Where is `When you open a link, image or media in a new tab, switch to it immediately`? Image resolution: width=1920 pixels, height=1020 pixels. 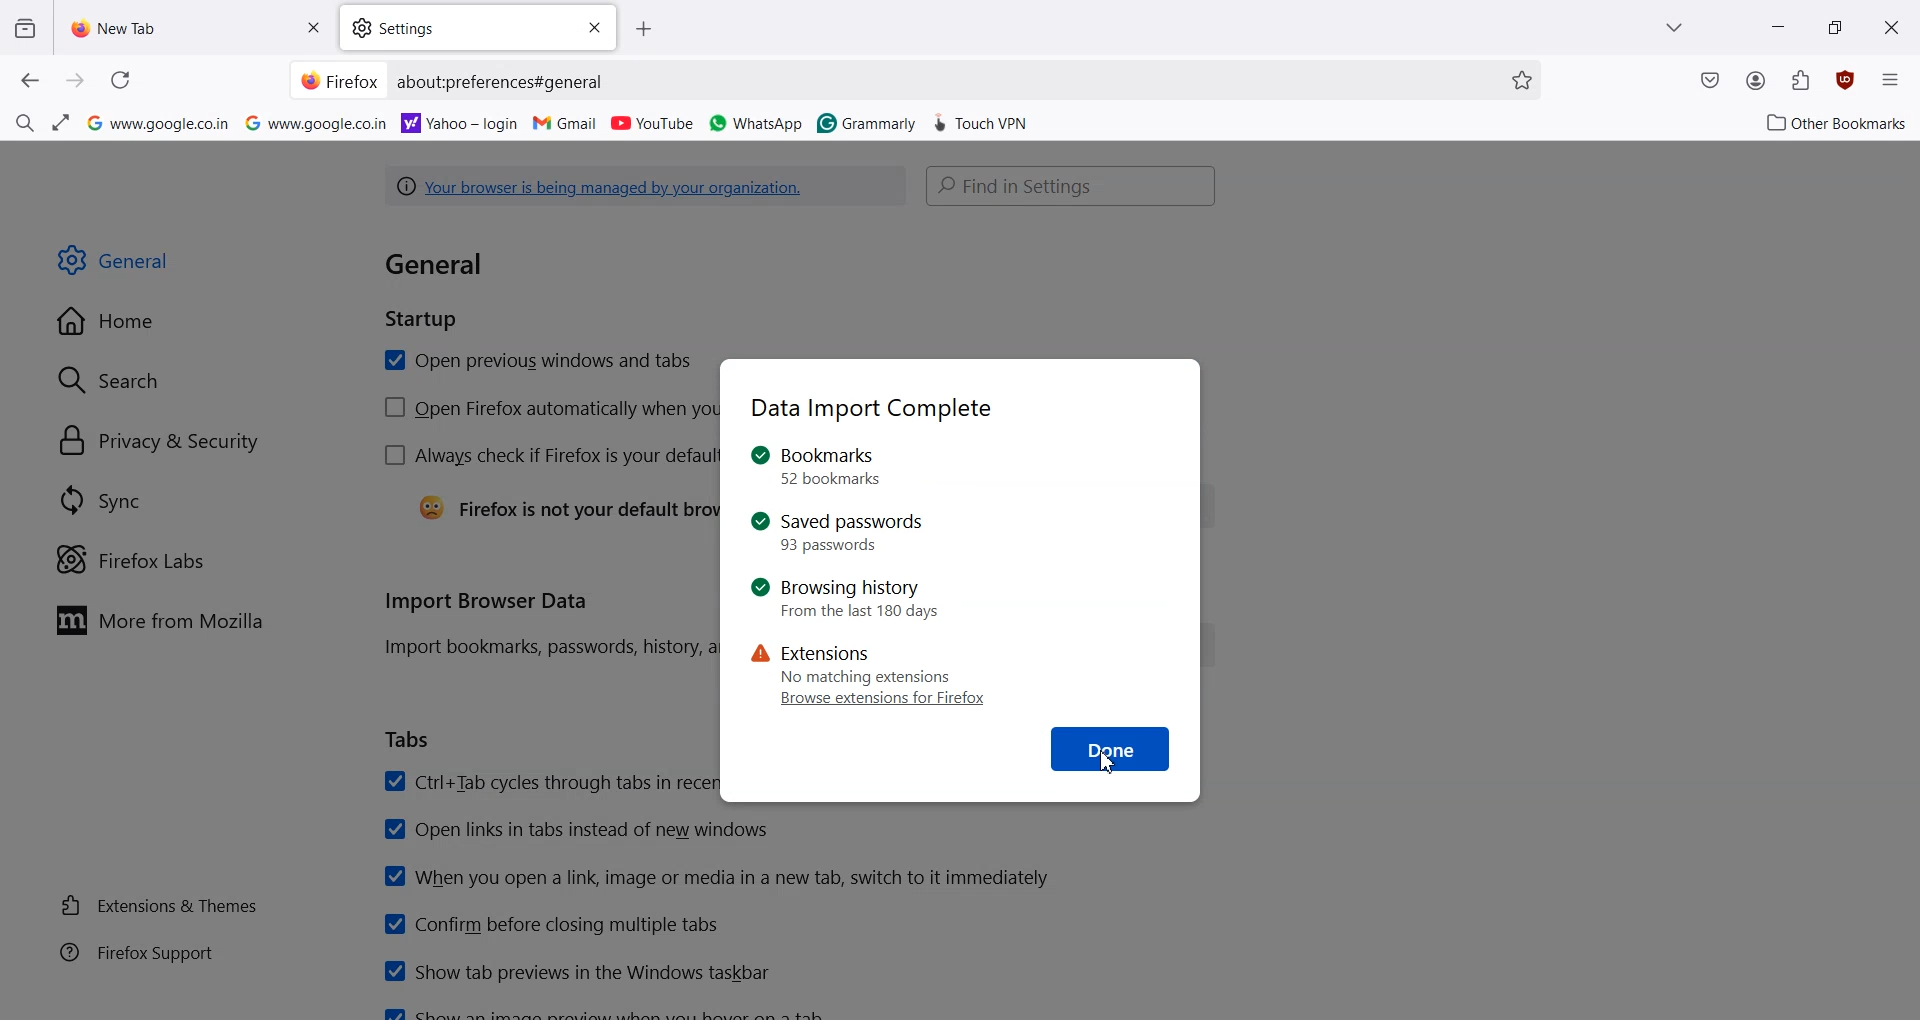
When you open a link, image or media in a new tab, switch to it immediately is located at coordinates (717, 877).